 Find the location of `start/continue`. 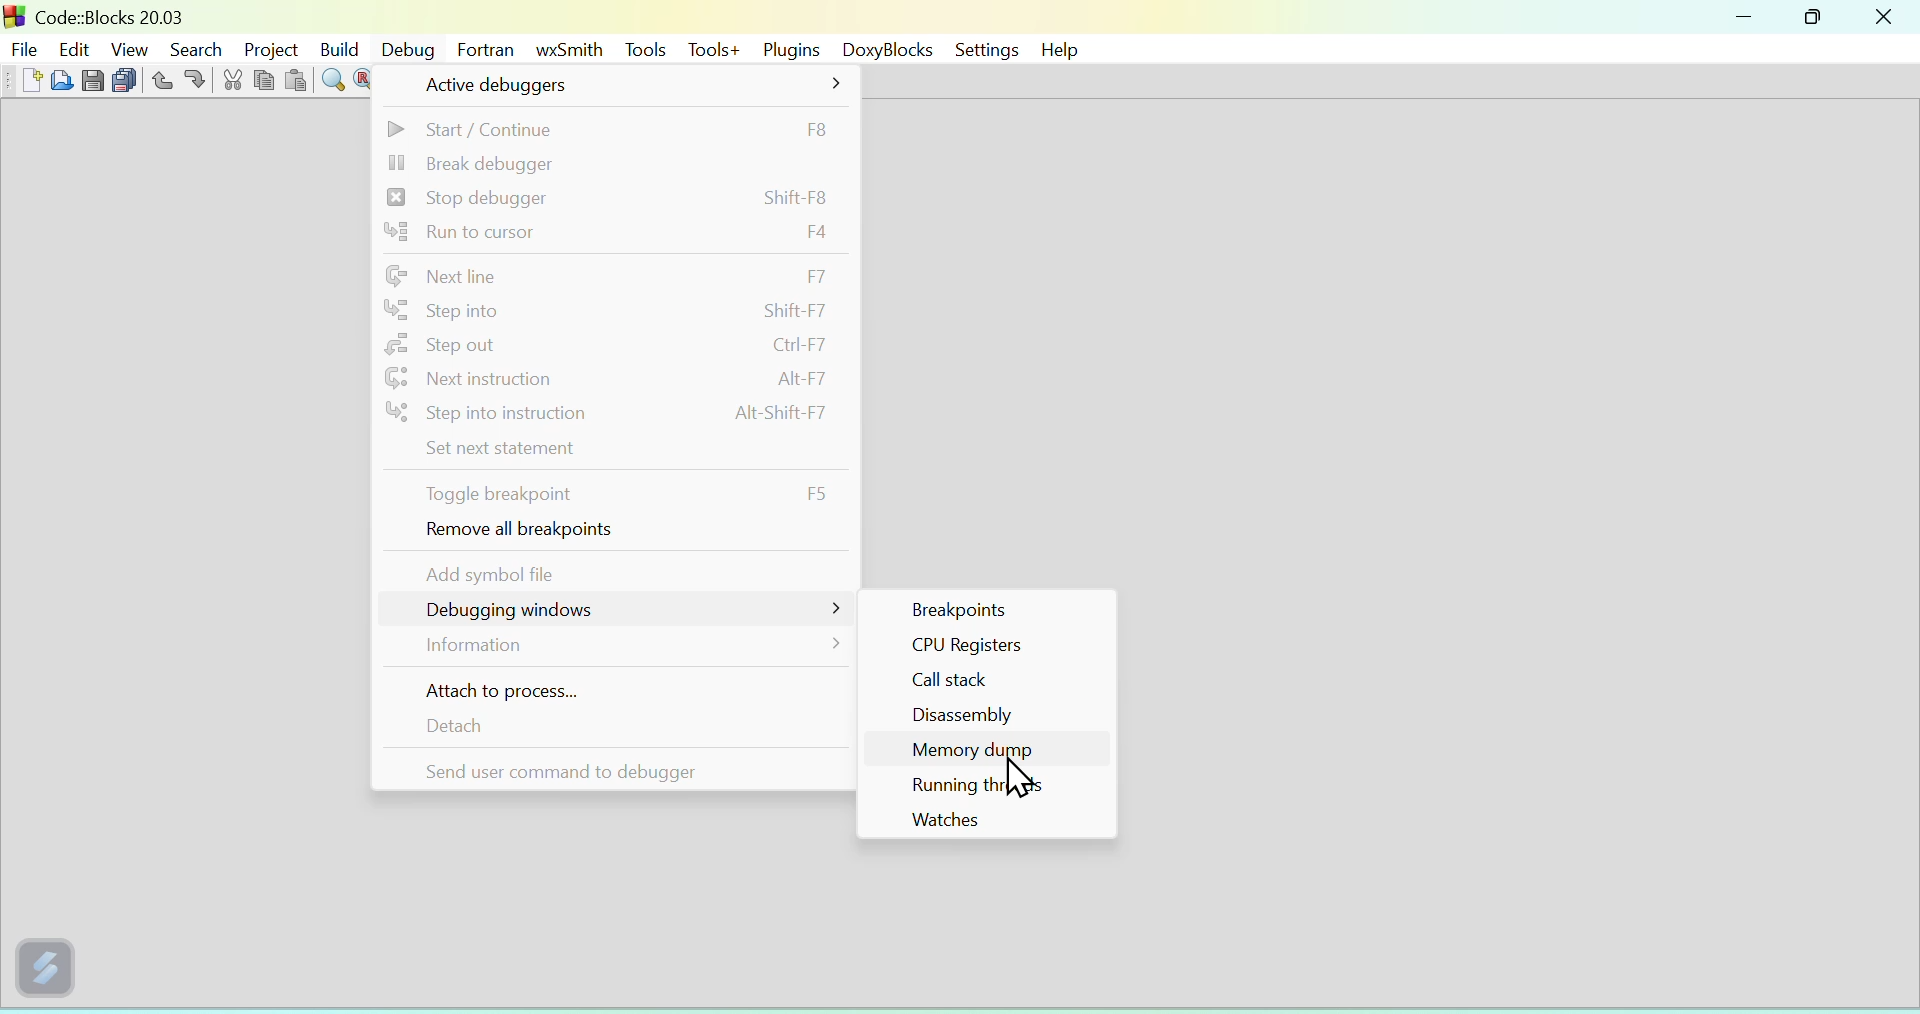

start/continue is located at coordinates (612, 127).